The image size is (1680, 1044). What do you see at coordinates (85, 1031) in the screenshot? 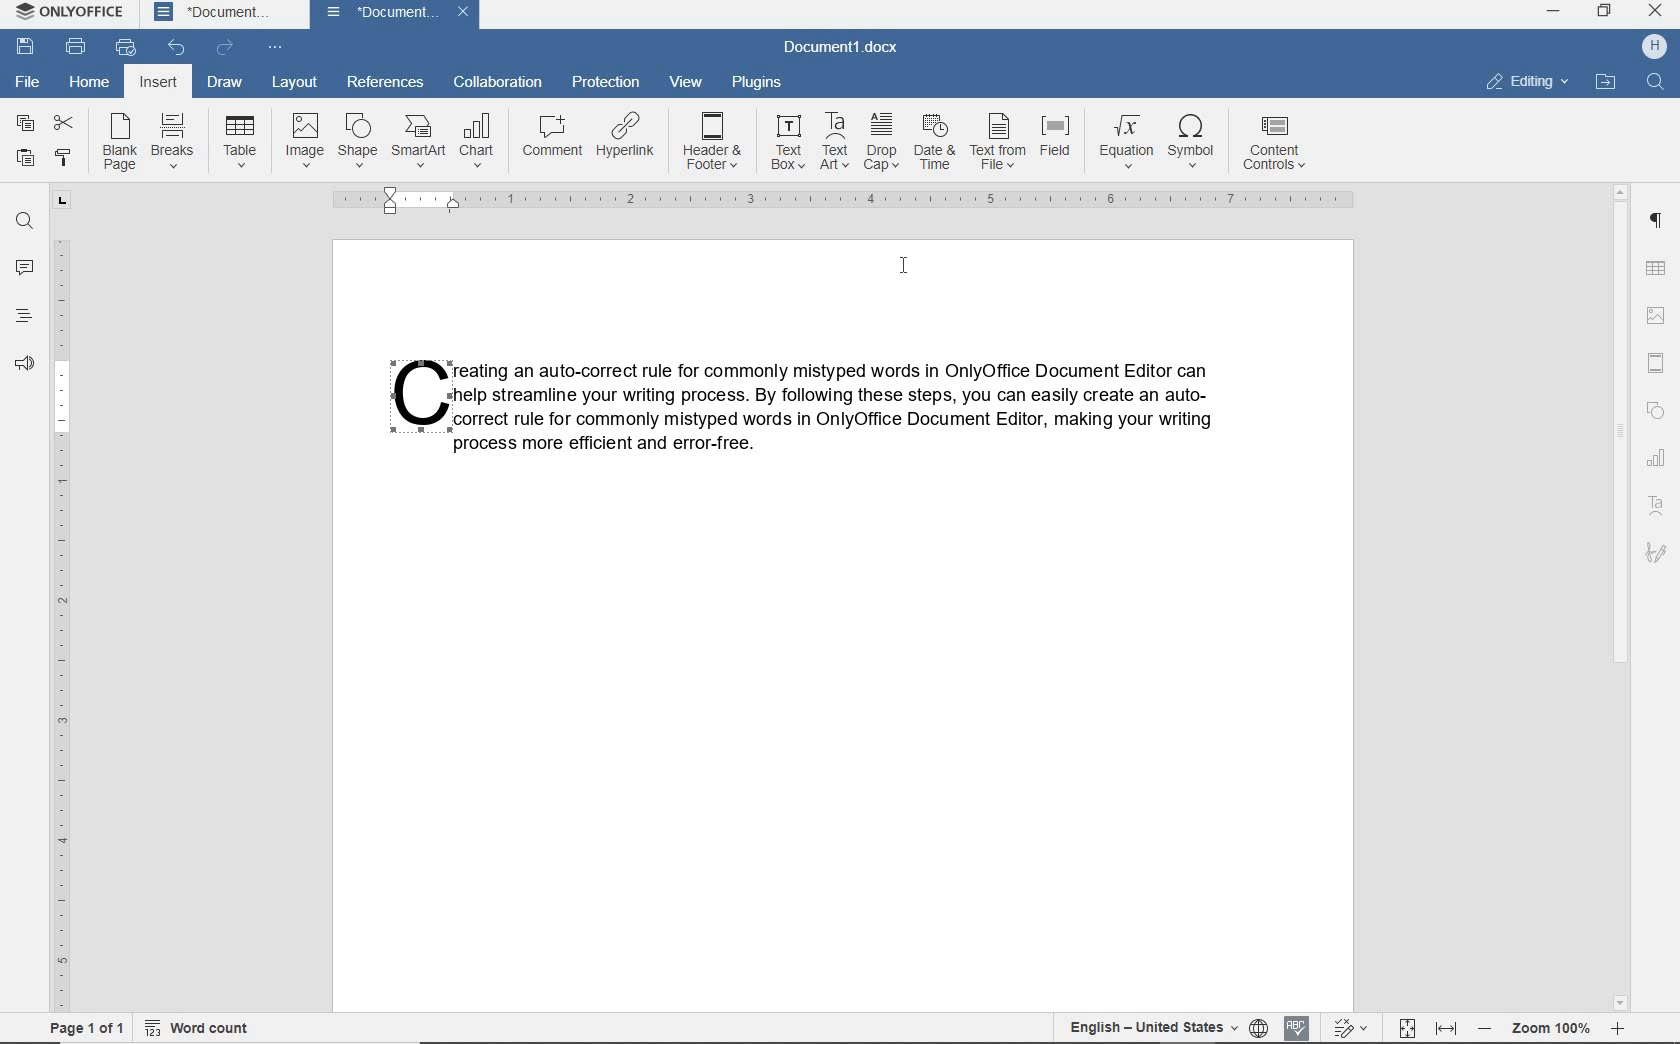
I see `page 1 of 1` at bounding box center [85, 1031].